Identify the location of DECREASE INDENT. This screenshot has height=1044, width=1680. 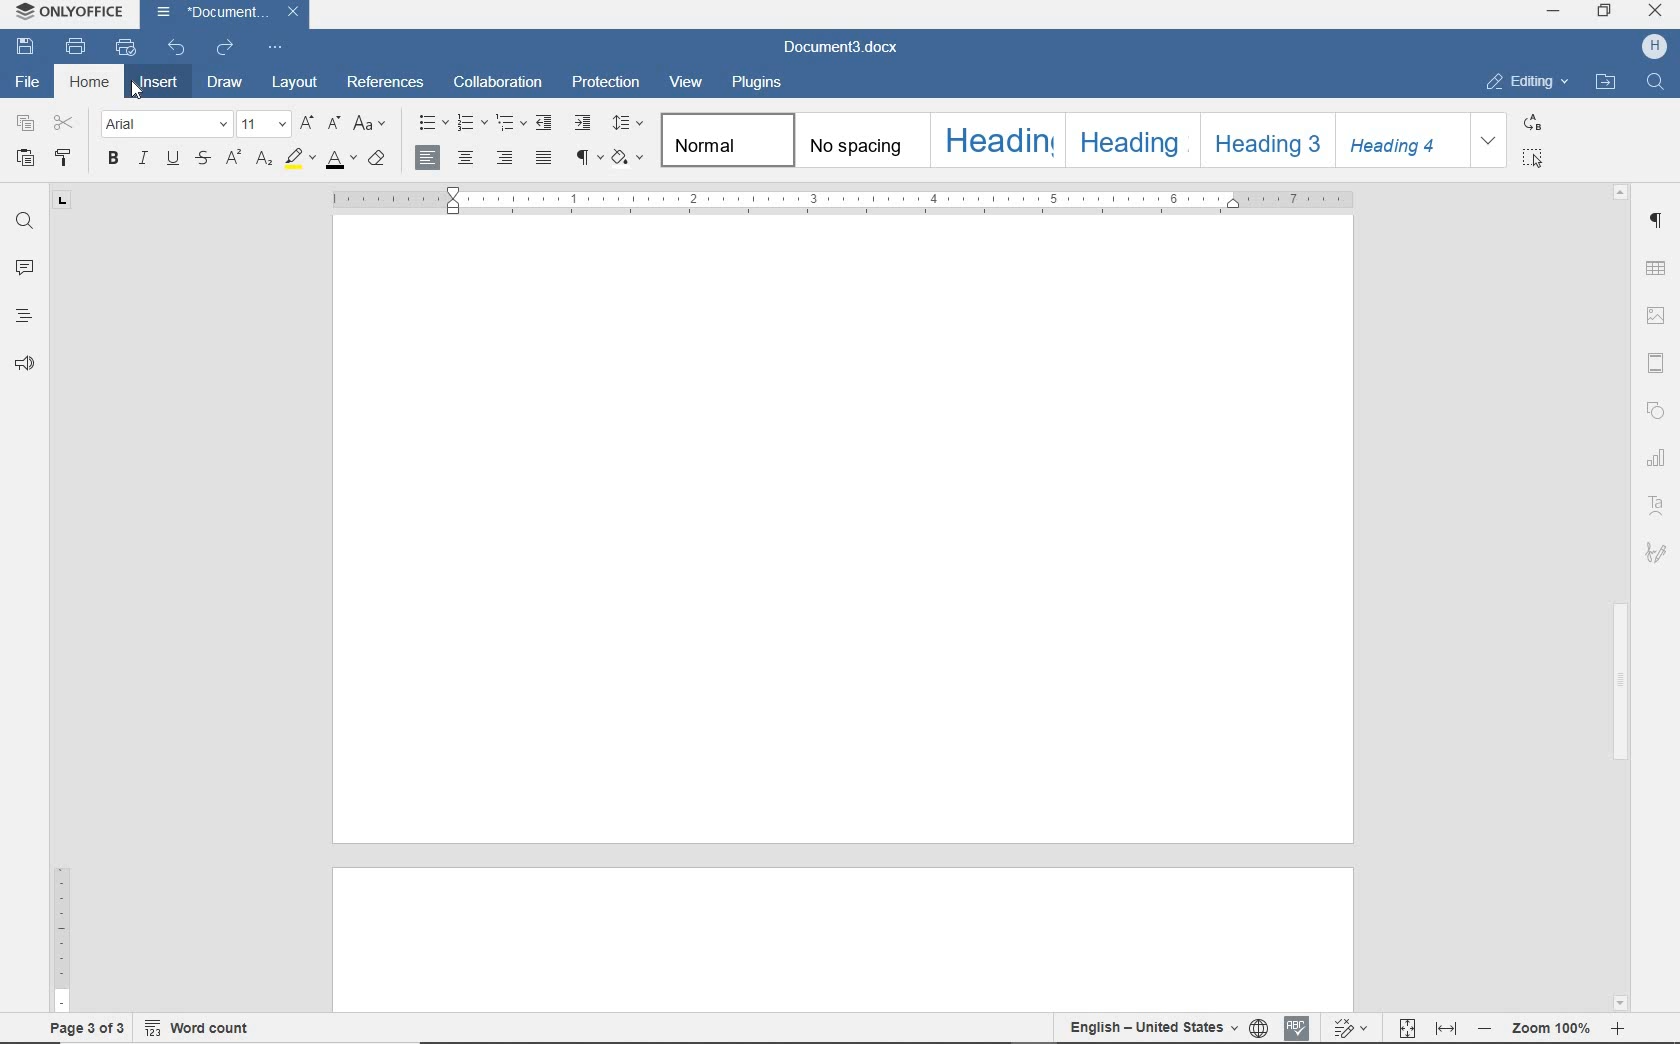
(544, 125).